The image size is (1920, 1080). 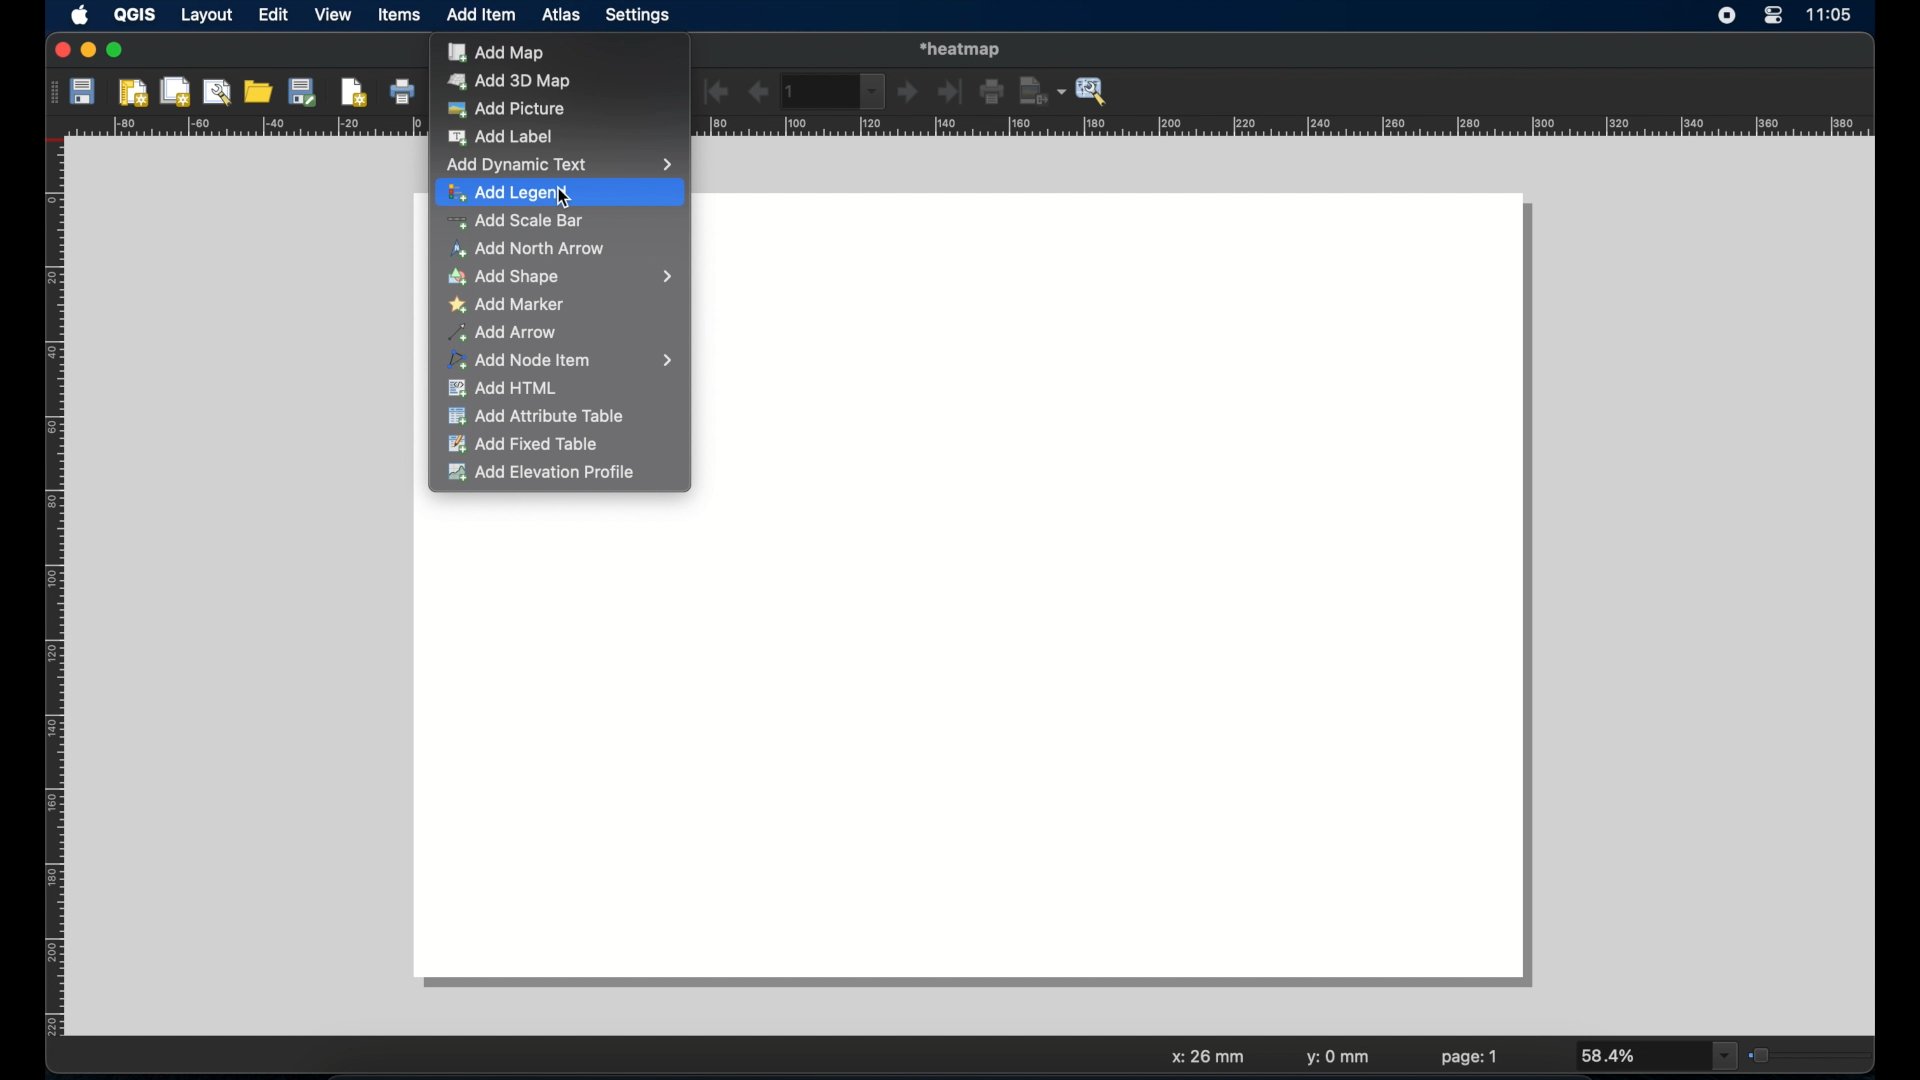 I want to click on layout manager, so click(x=219, y=92).